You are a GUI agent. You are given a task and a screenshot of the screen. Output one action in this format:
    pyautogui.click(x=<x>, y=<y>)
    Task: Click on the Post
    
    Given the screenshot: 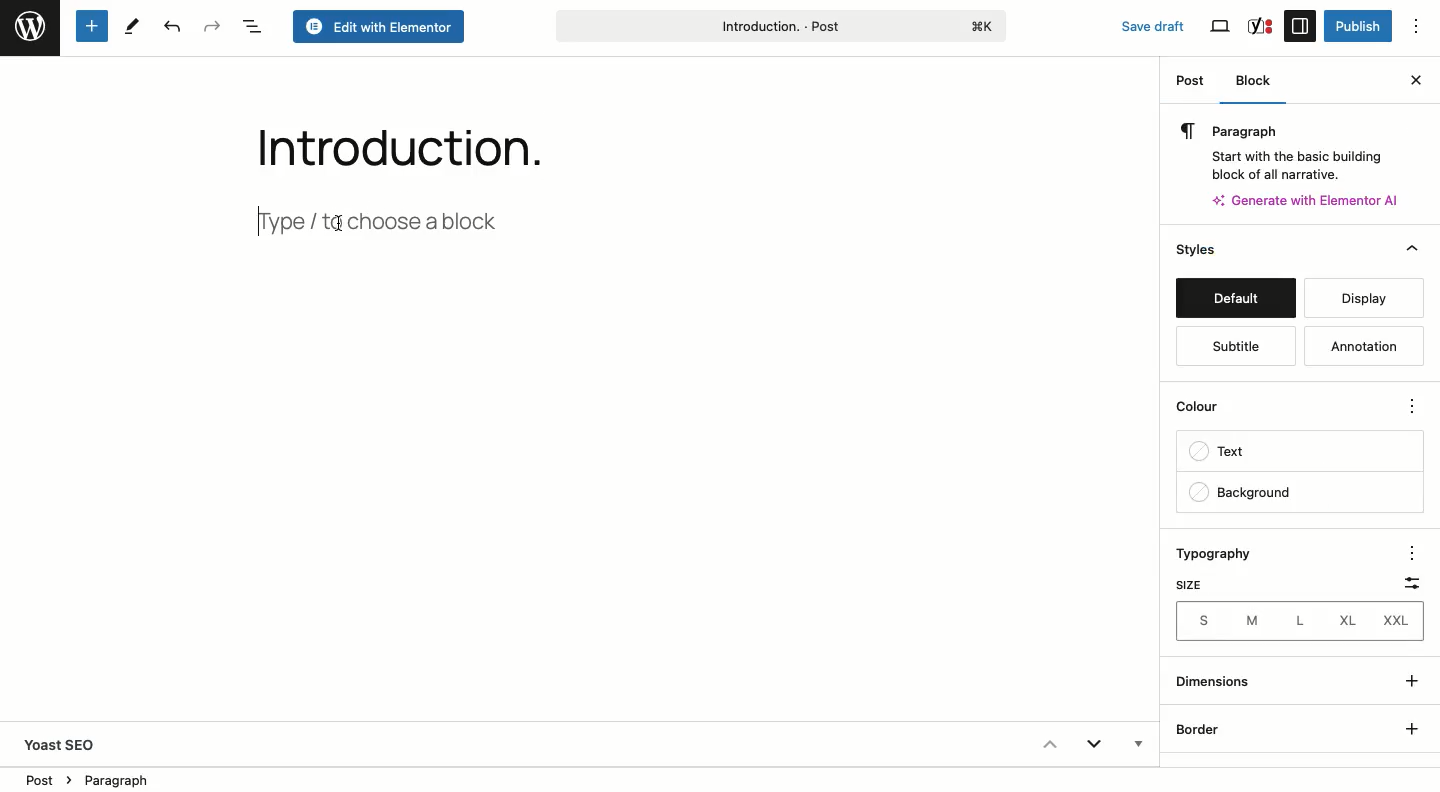 What is the action you would take?
    pyautogui.click(x=1192, y=84)
    